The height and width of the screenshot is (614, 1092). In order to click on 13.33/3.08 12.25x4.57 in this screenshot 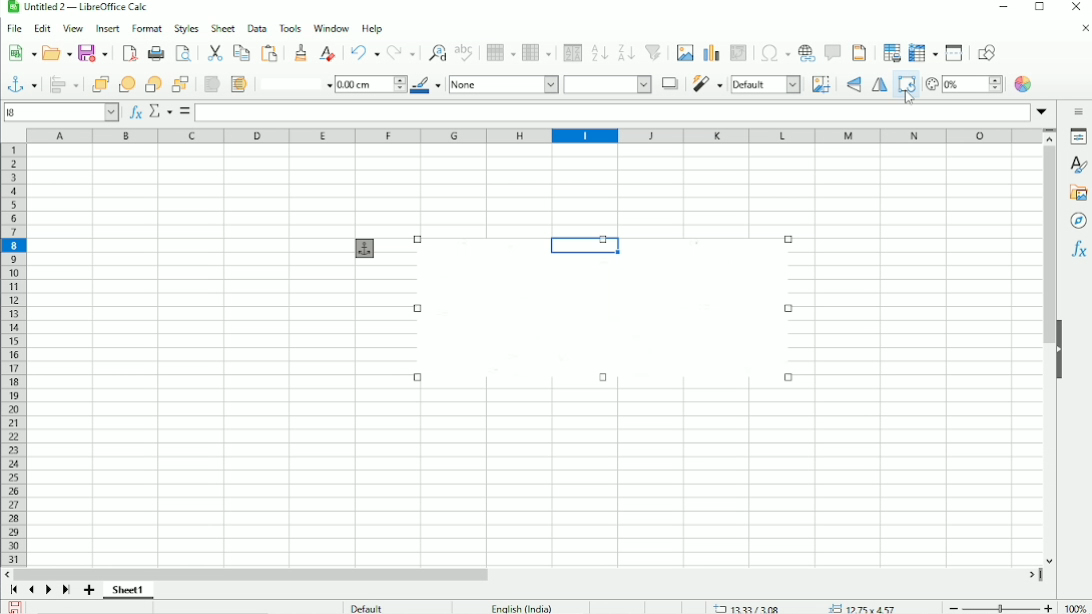, I will do `click(809, 607)`.